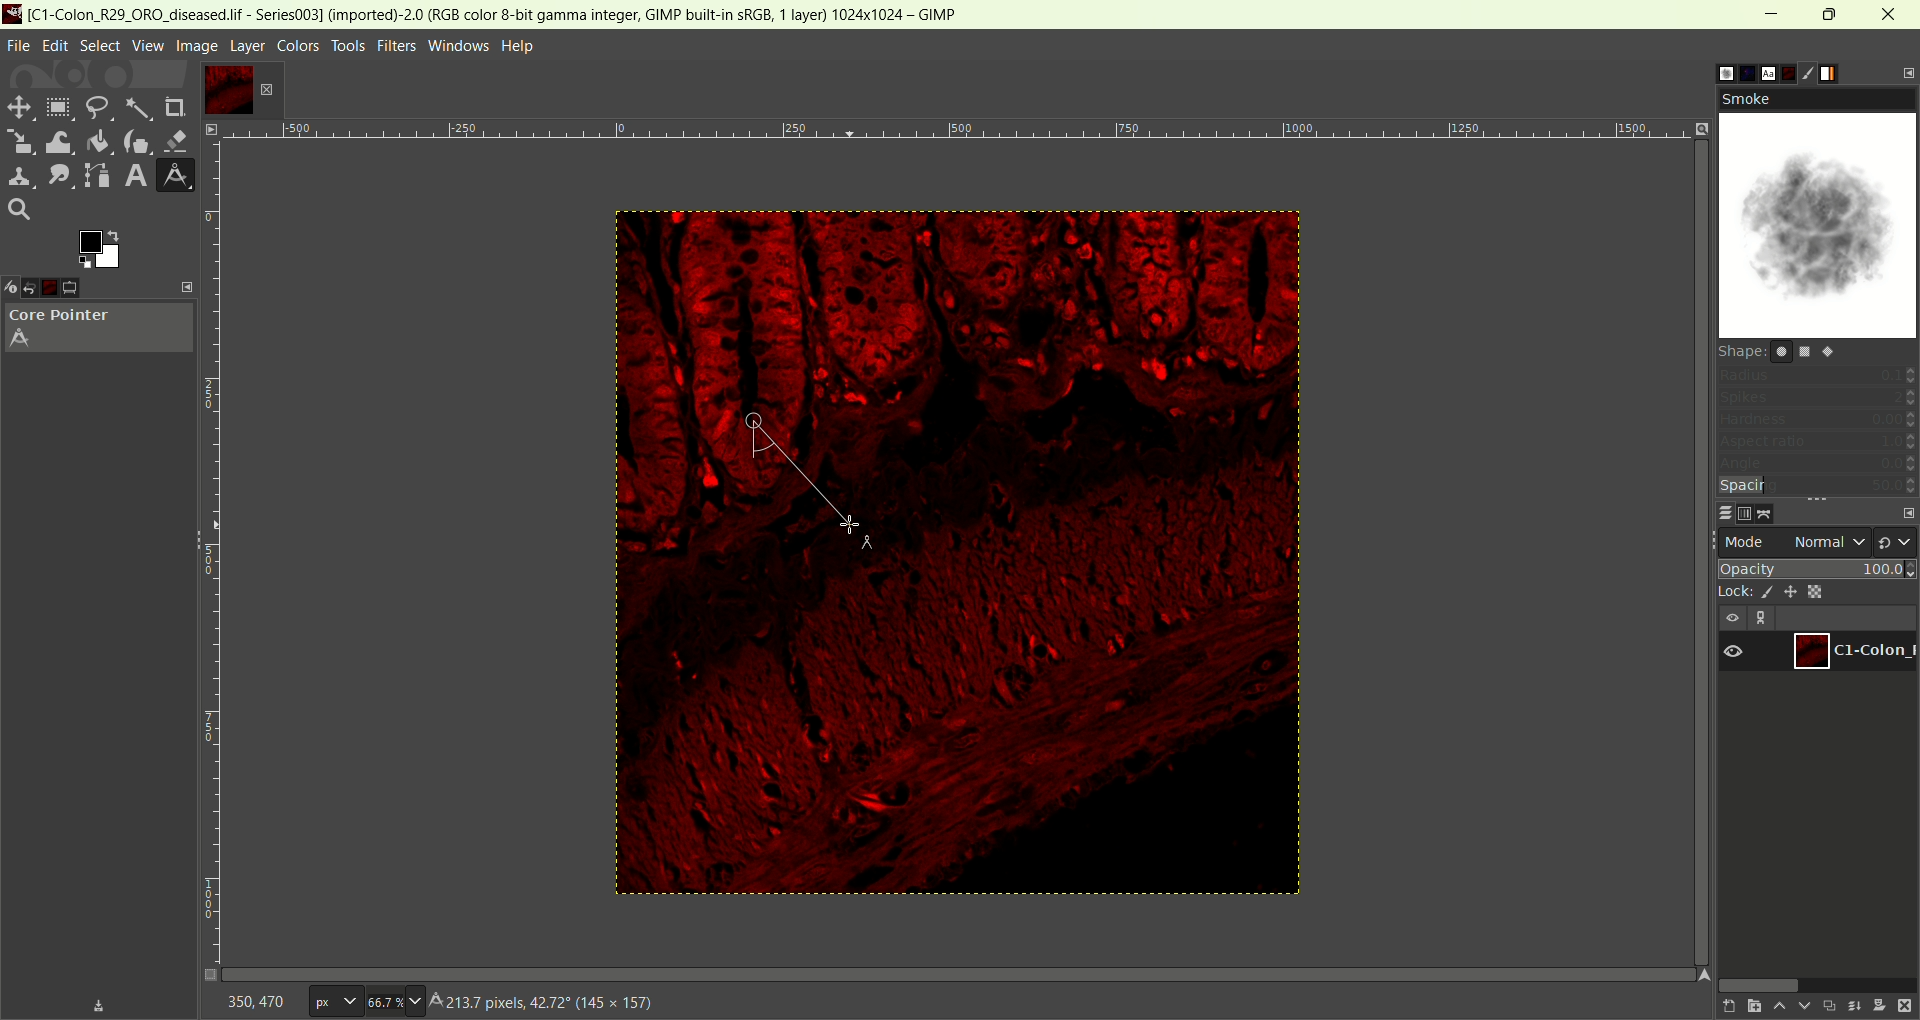 The width and height of the screenshot is (1920, 1020). I want to click on mode, so click(1747, 542).